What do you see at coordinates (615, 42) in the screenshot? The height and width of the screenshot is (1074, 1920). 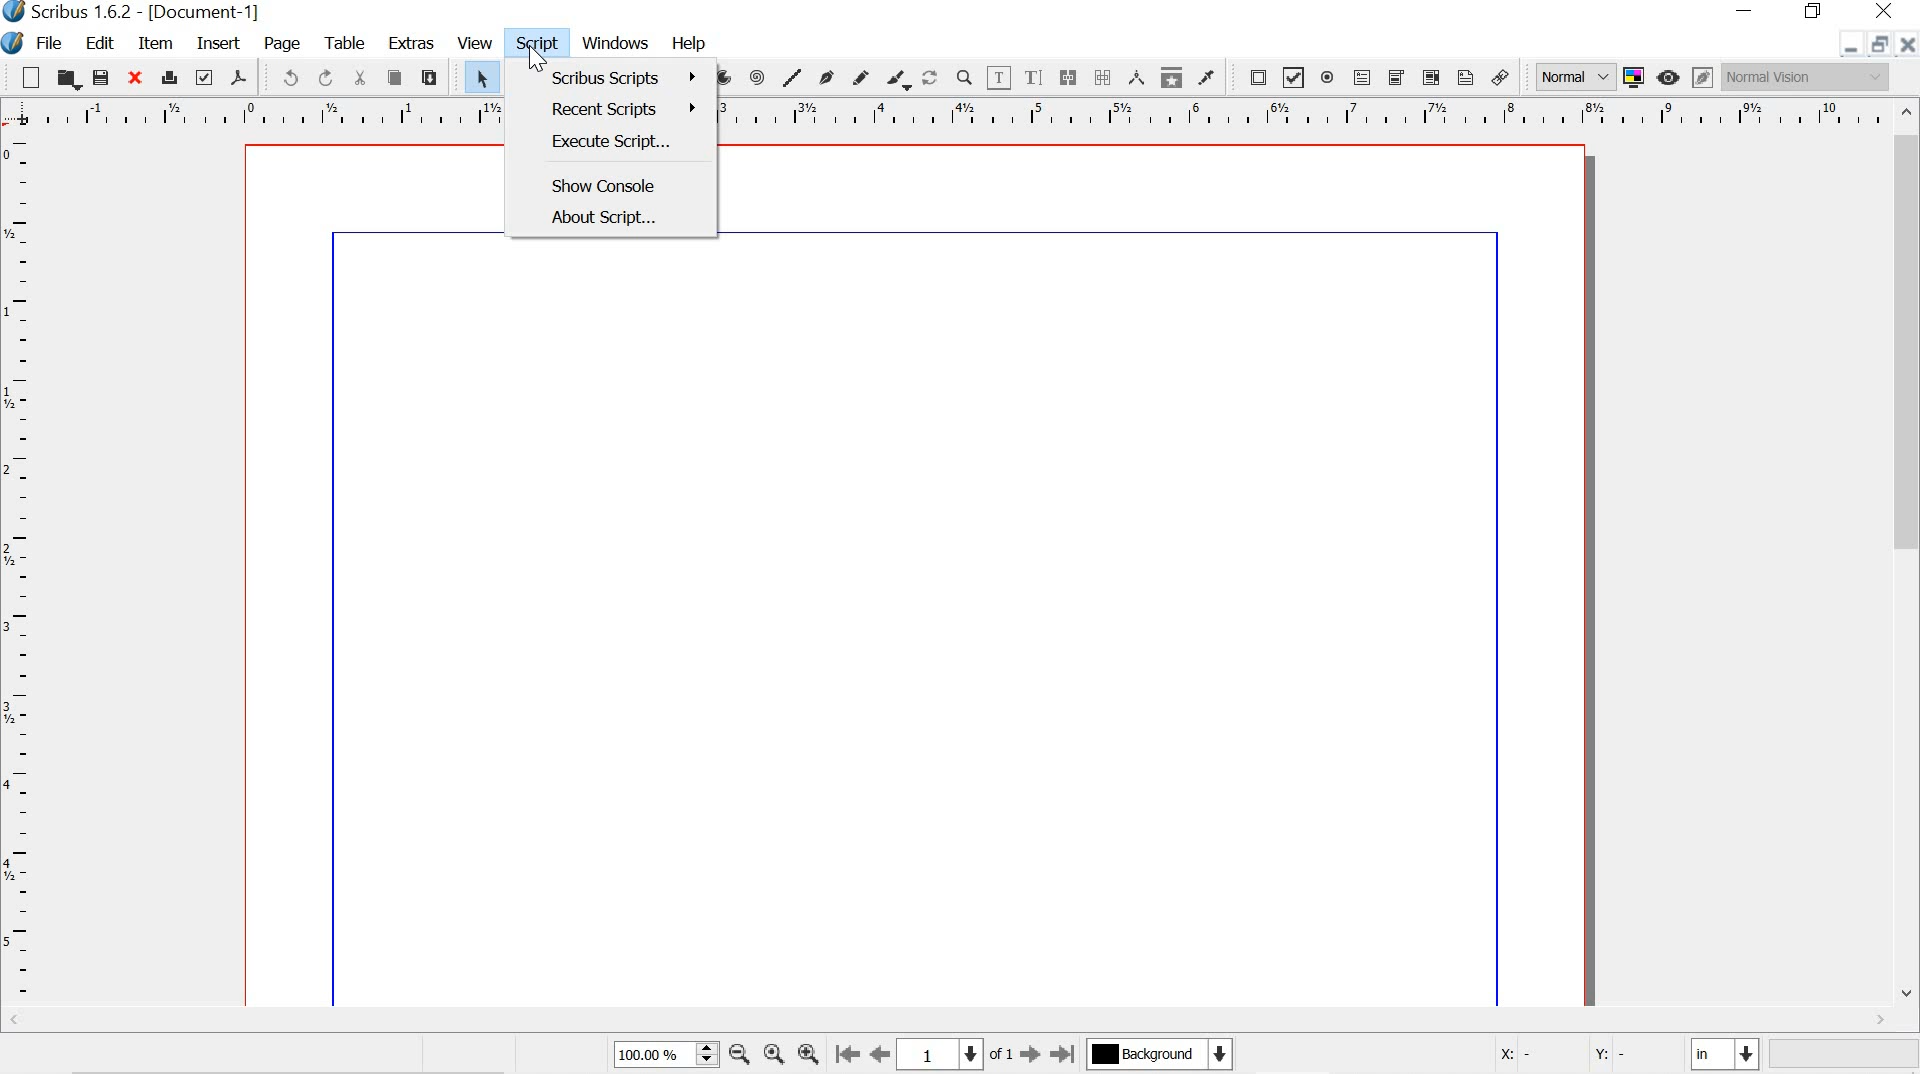 I see `windows` at bounding box center [615, 42].